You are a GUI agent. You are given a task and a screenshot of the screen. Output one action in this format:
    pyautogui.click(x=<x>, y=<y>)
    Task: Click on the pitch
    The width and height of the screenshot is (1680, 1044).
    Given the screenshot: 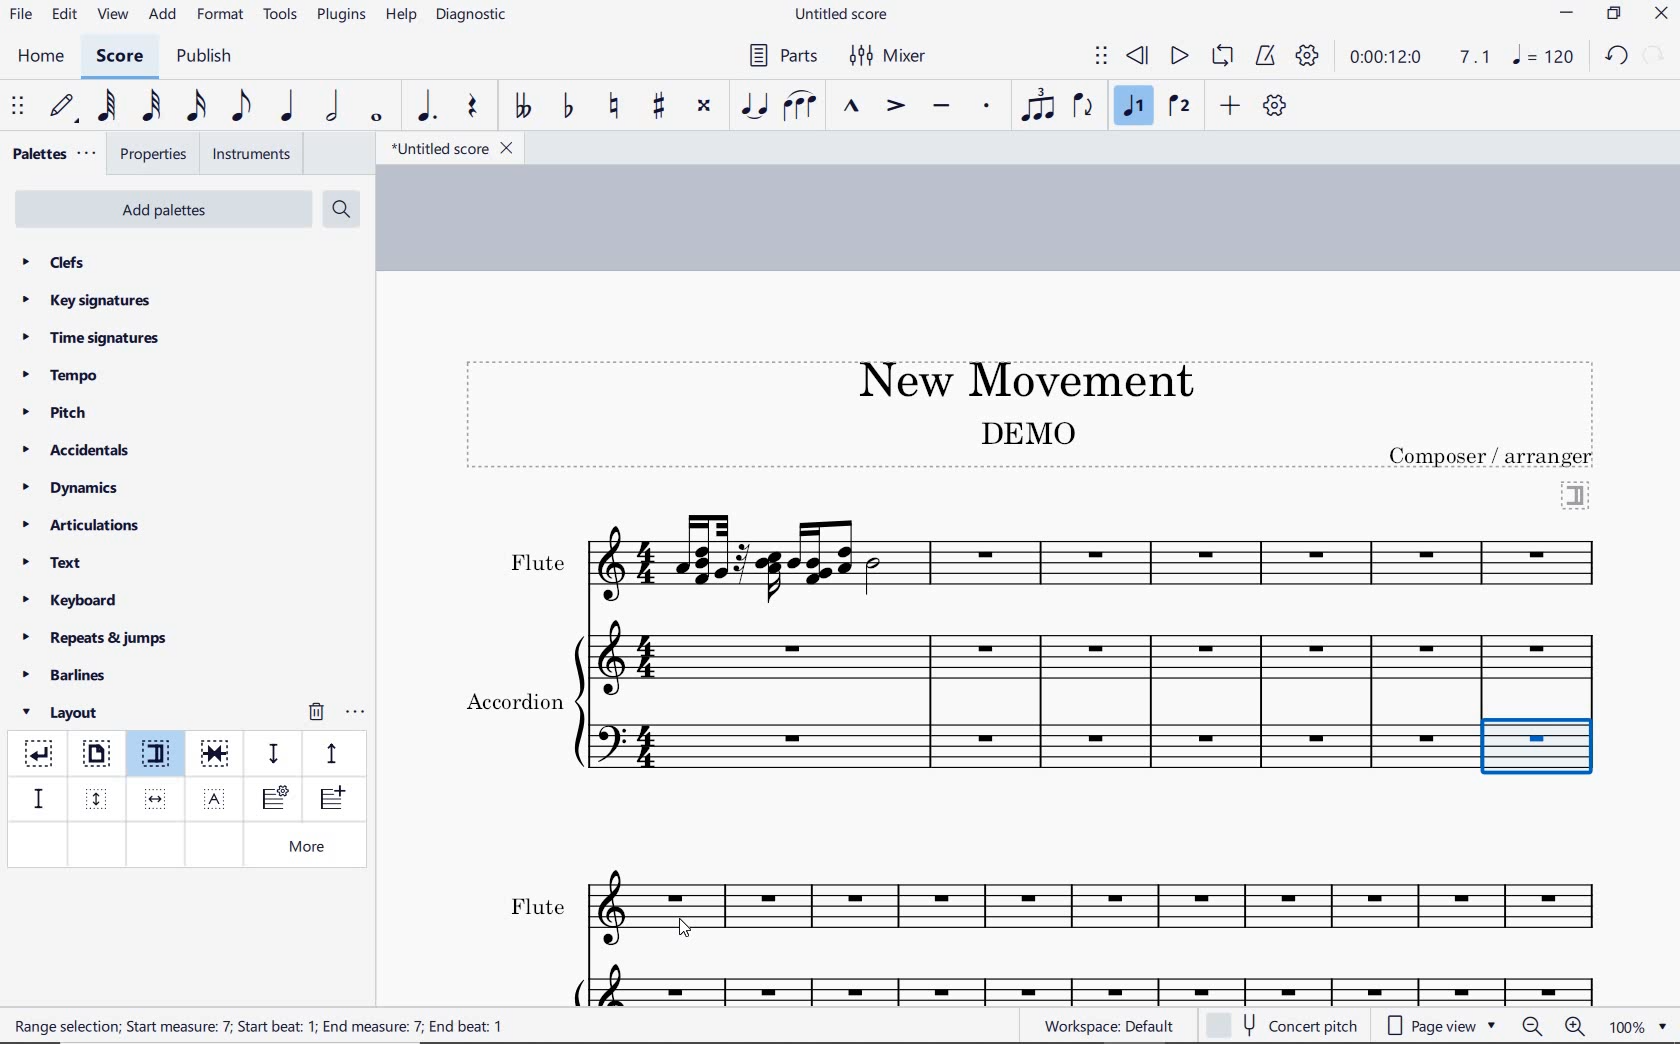 What is the action you would take?
    pyautogui.click(x=62, y=413)
    